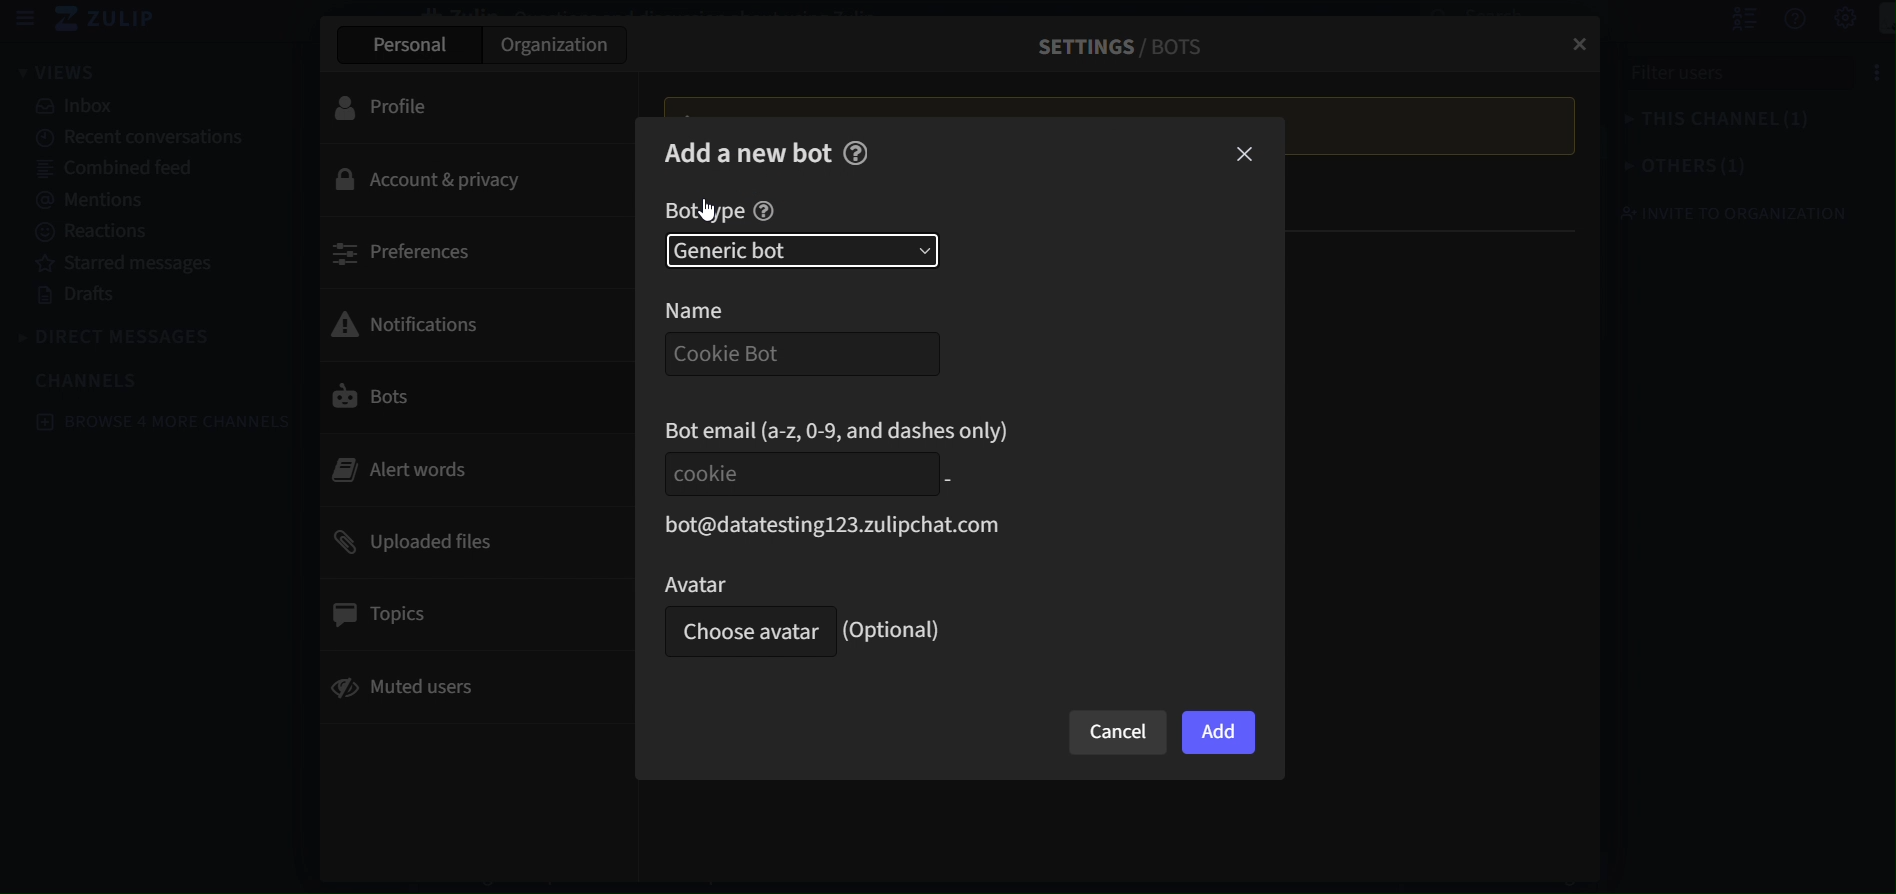 The width and height of the screenshot is (1896, 894). What do you see at coordinates (840, 430) in the screenshot?
I see `bot email(a-z,0-9, and dashes only)` at bounding box center [840, 430].